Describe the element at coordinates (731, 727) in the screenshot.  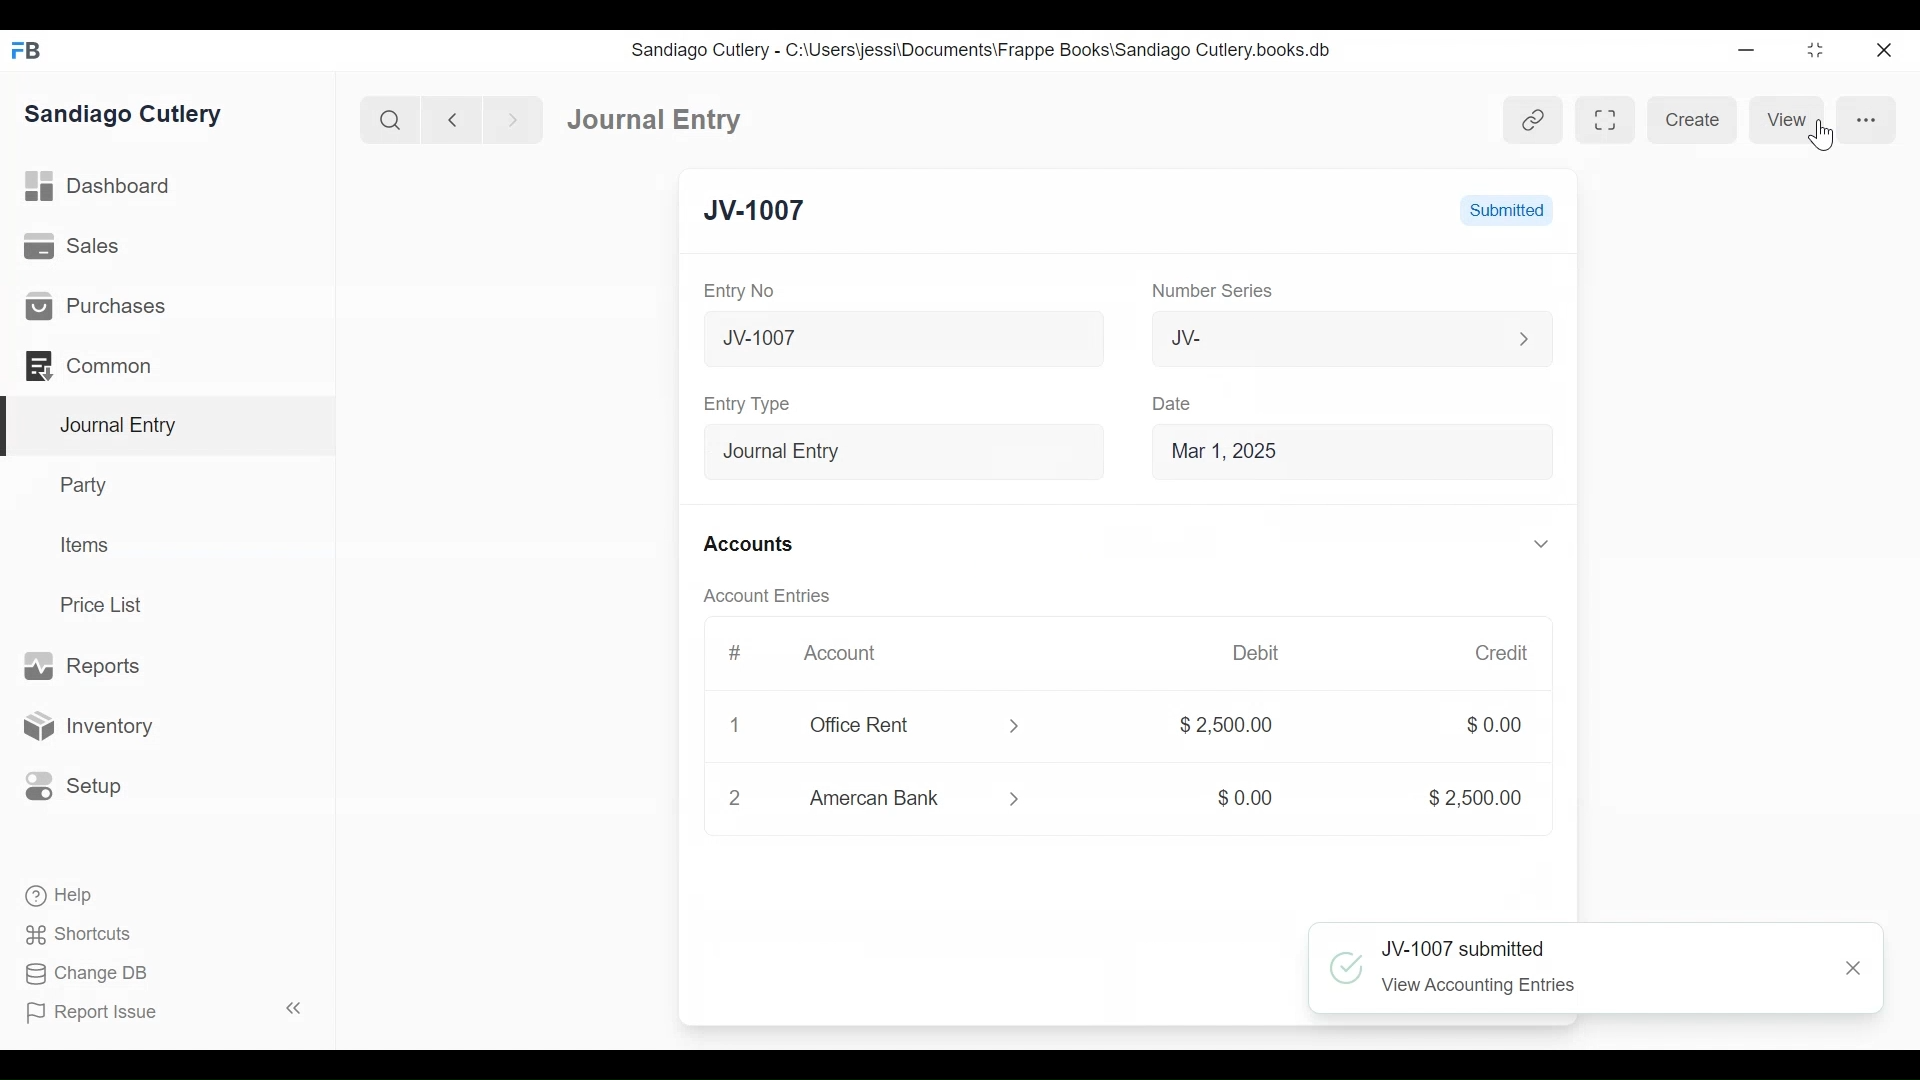
I see `delete` at that location.